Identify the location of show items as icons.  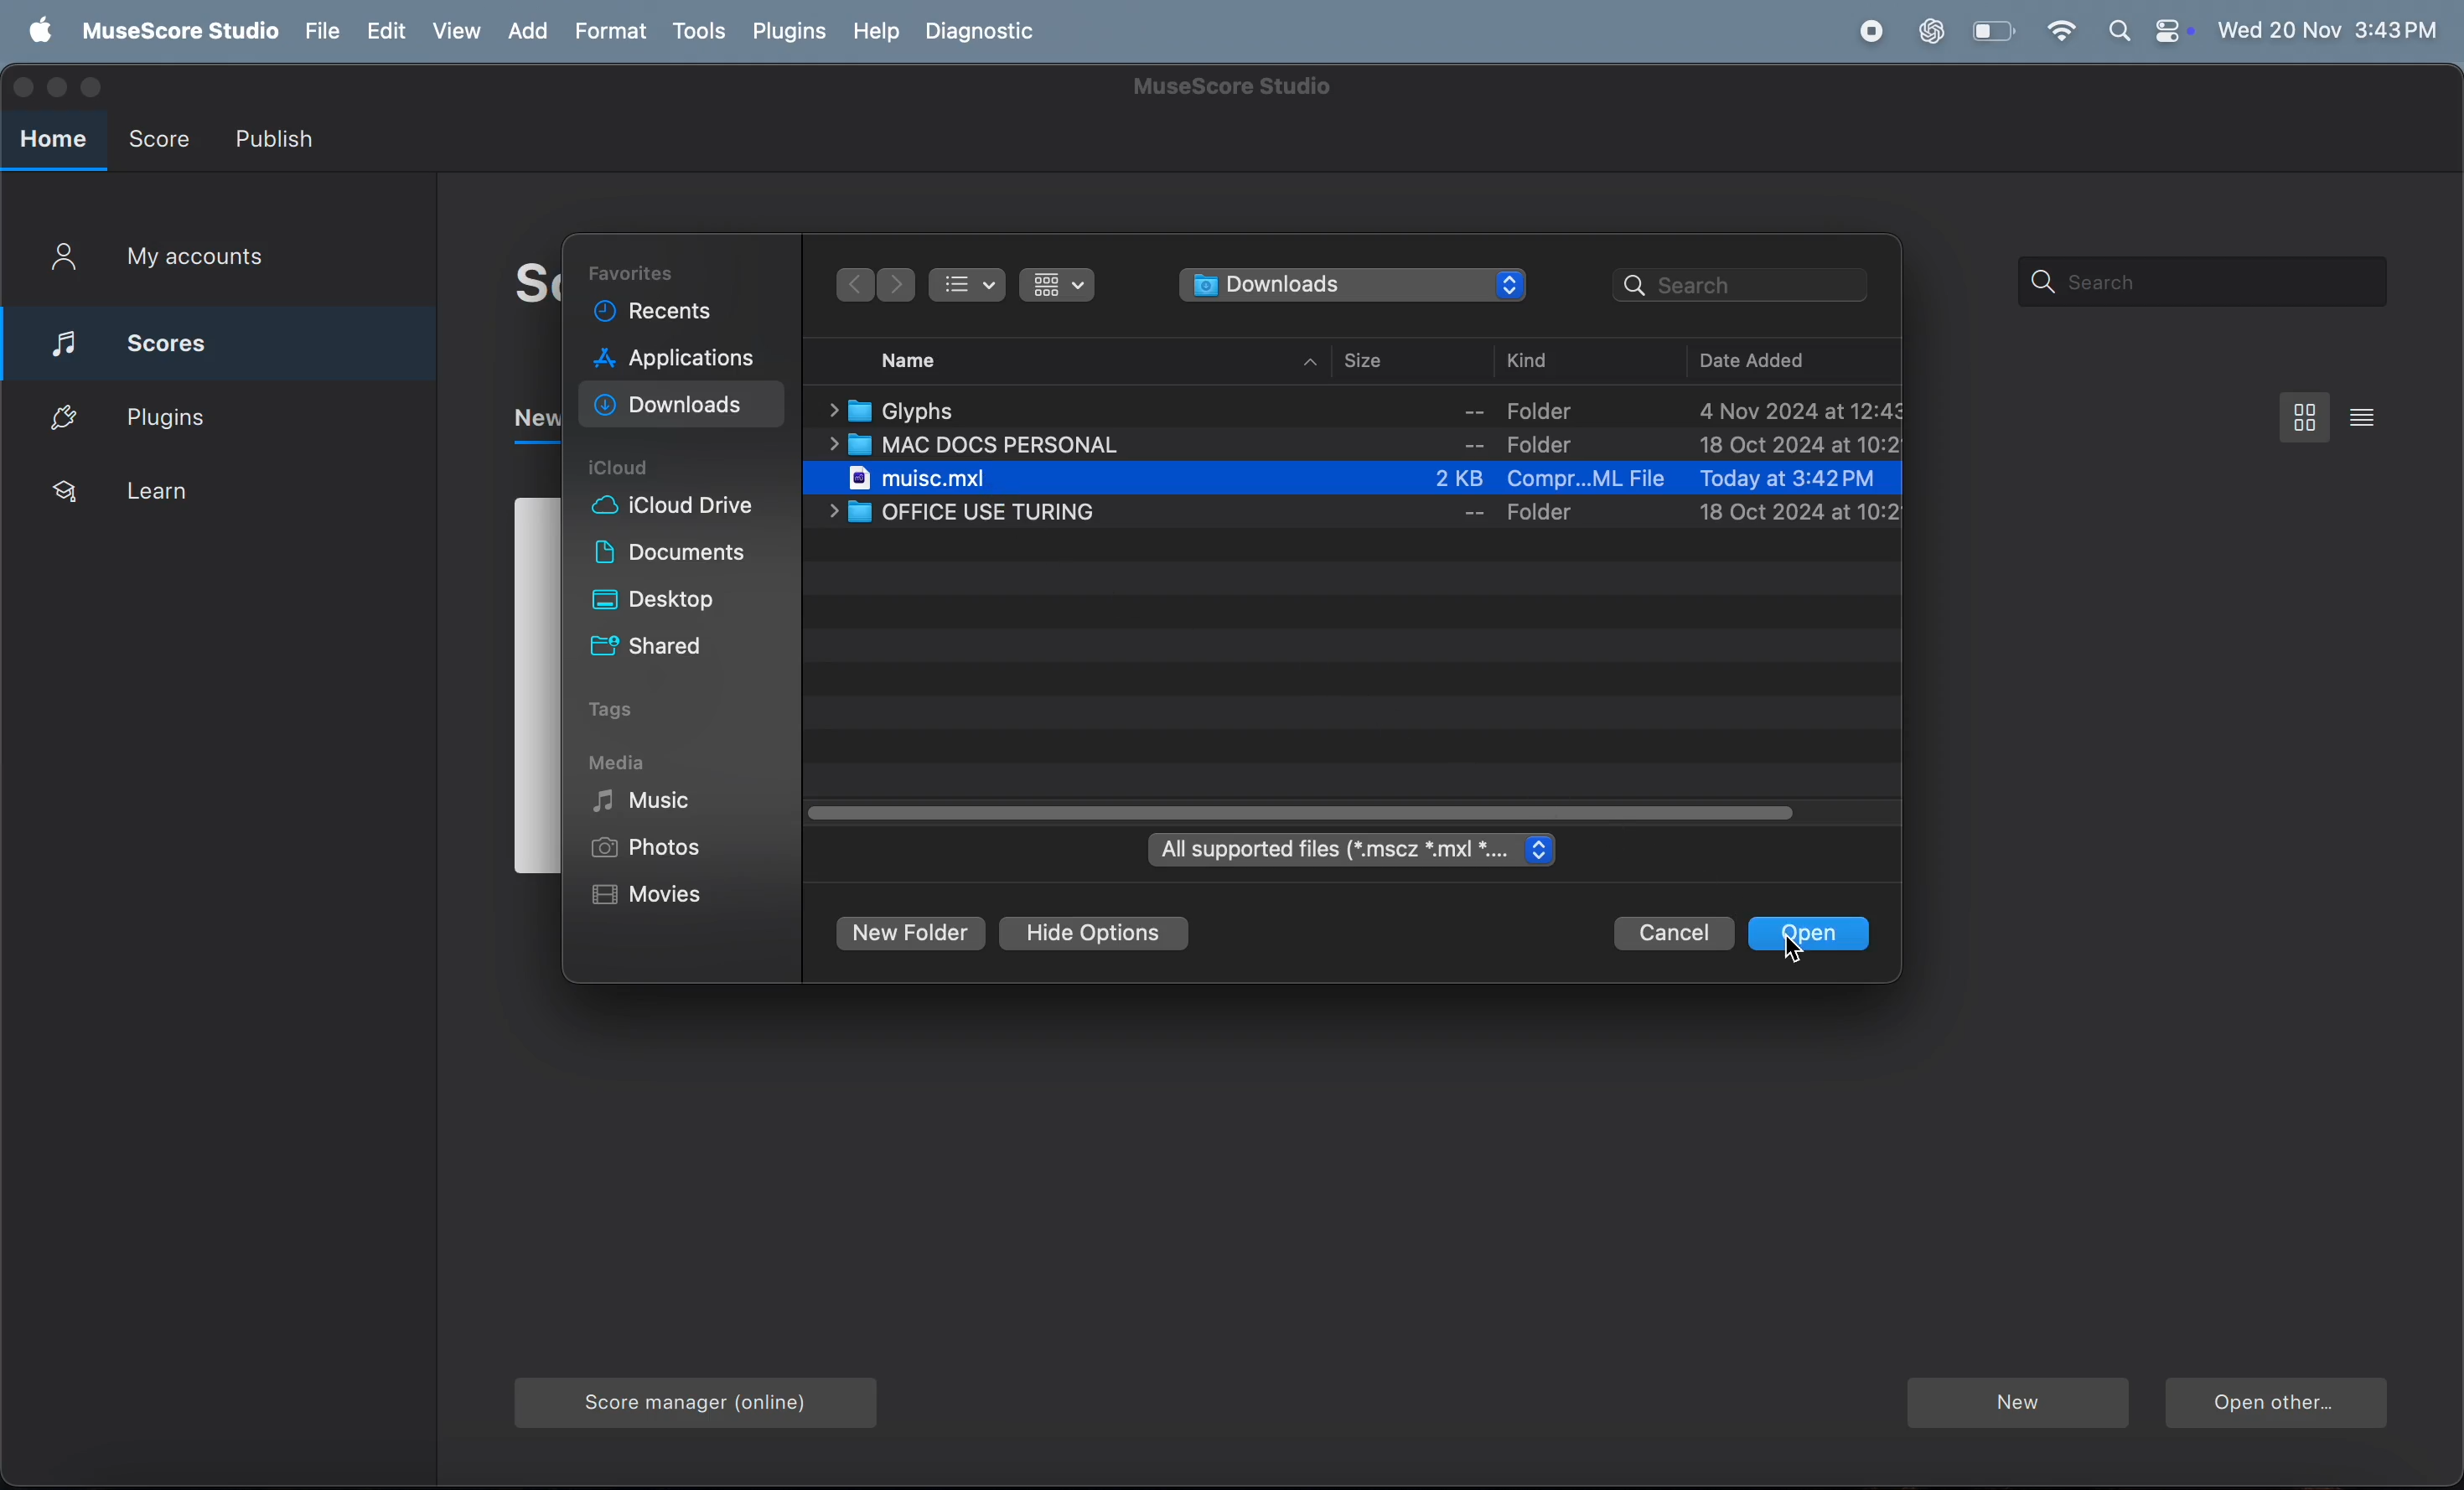
(1057, 286).